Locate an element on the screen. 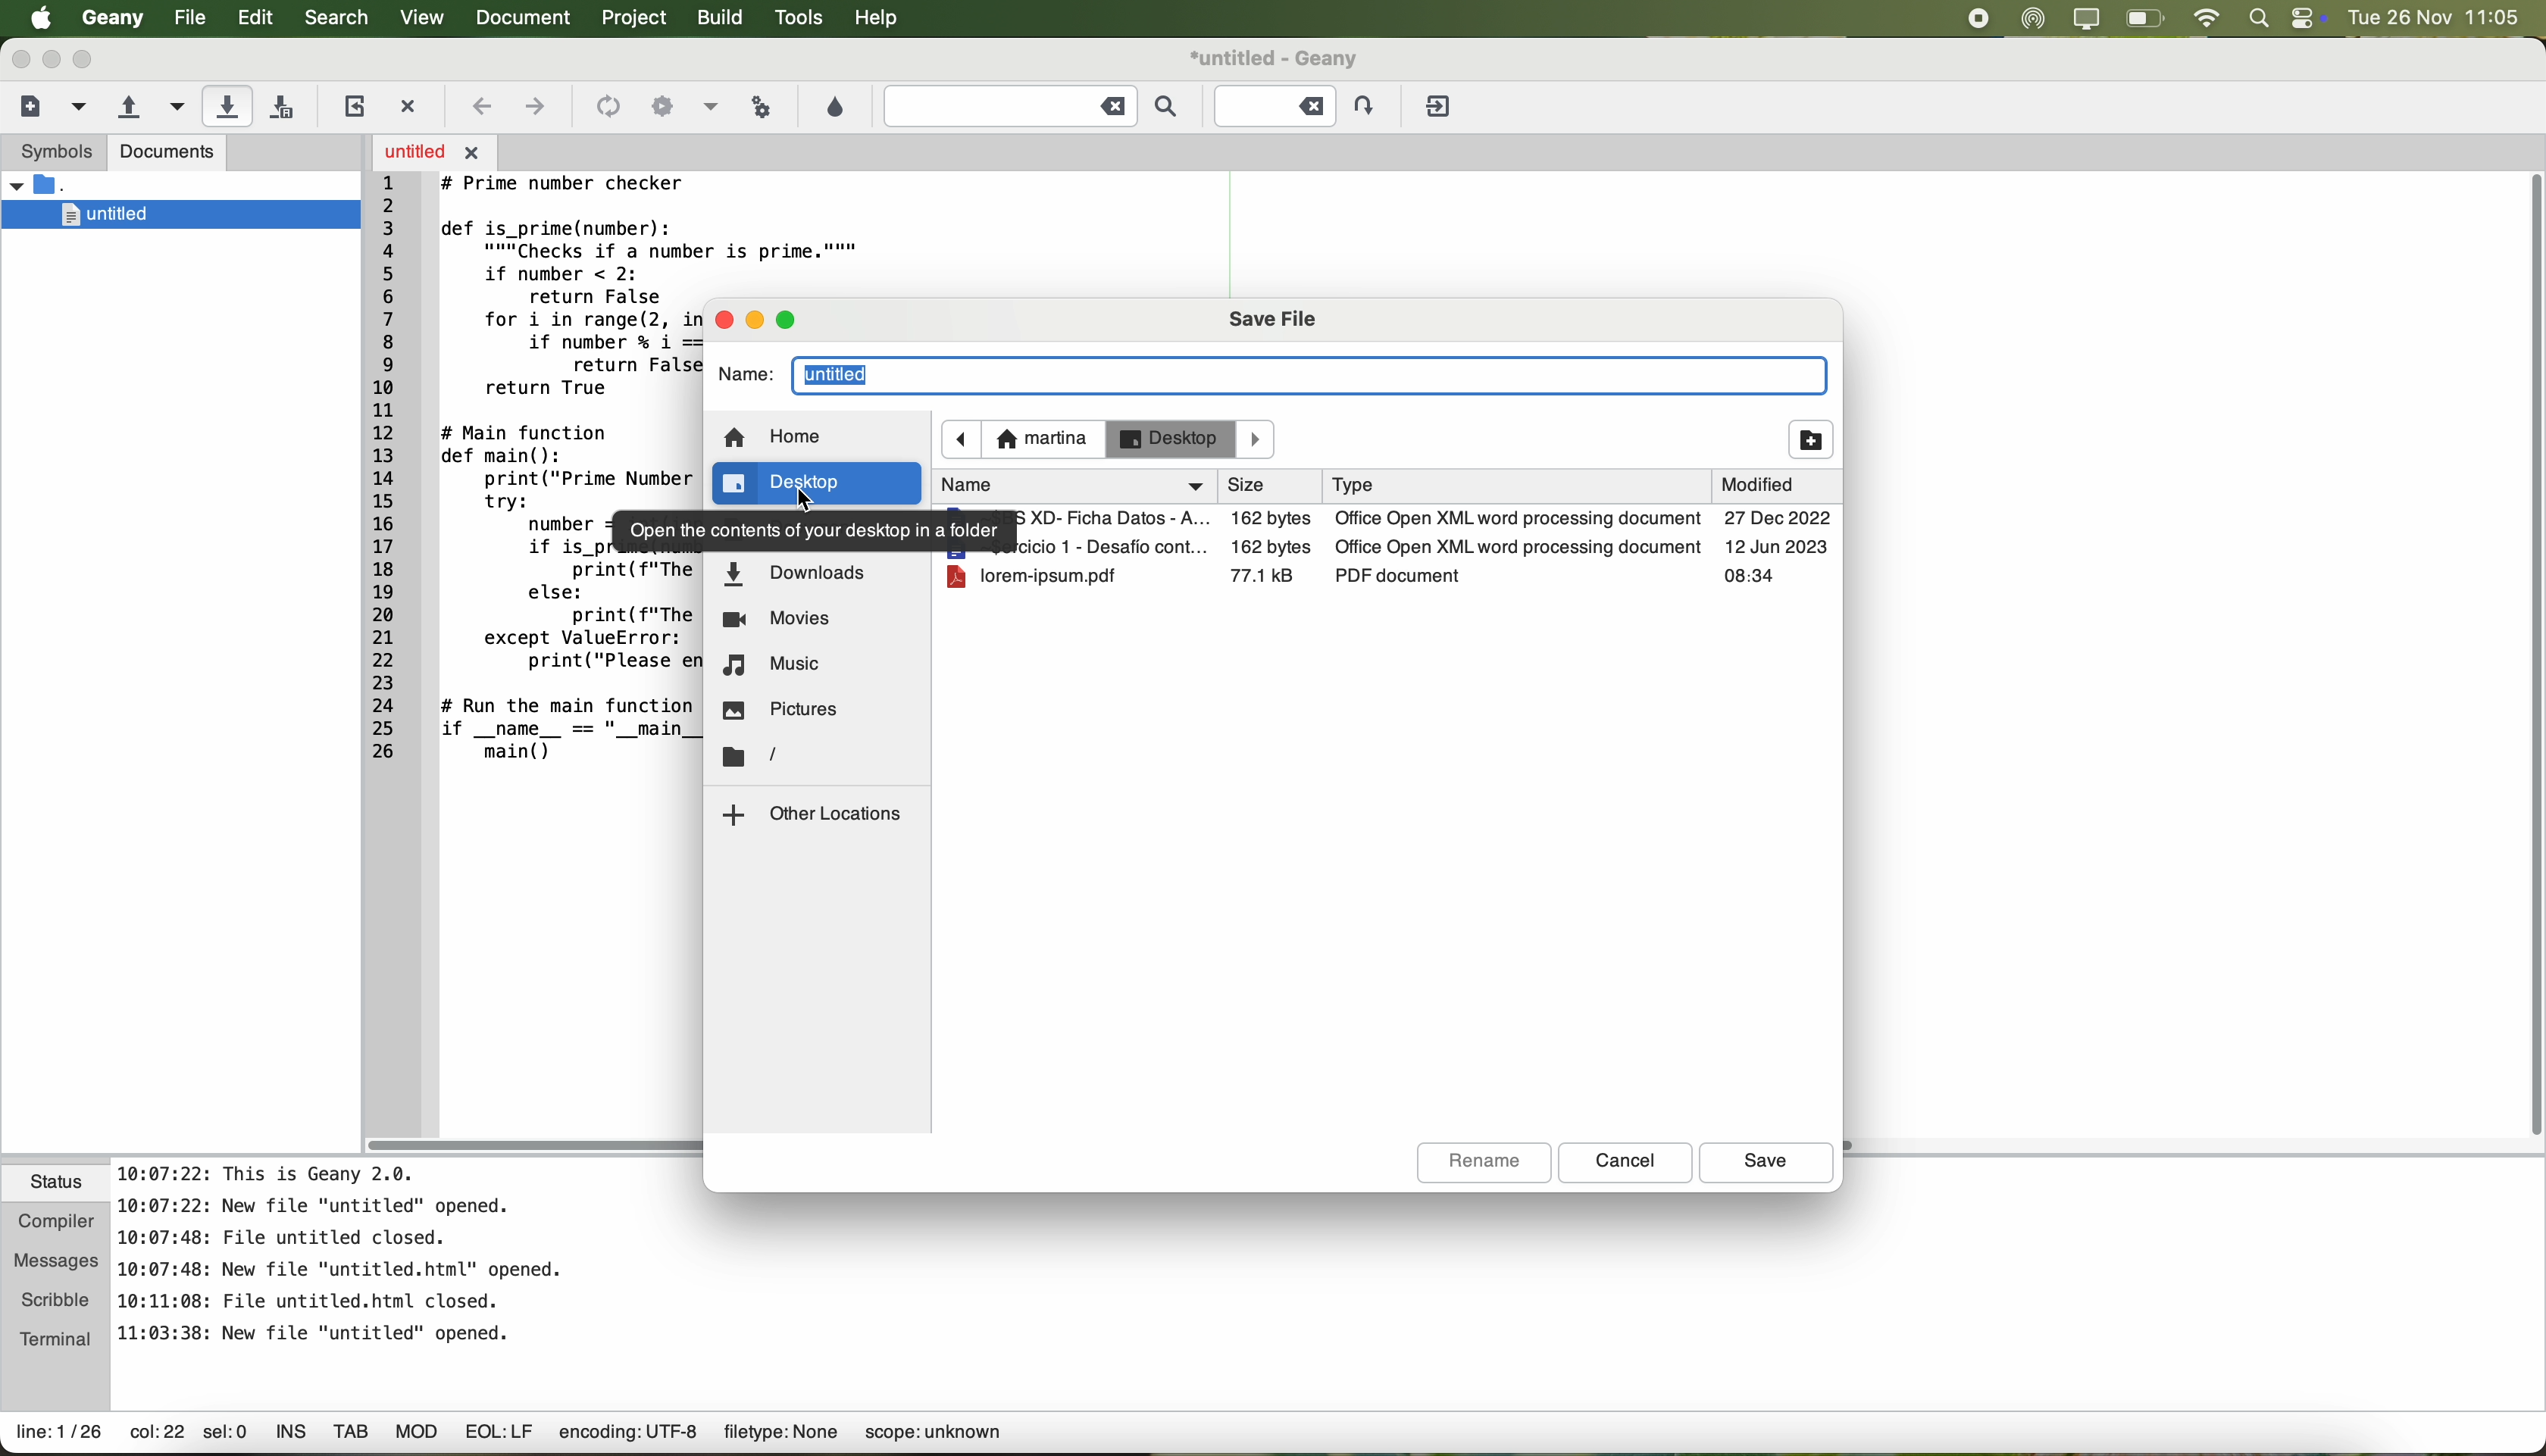 The image size is (2546, 1456). name is located at coordinates (1274, 378).